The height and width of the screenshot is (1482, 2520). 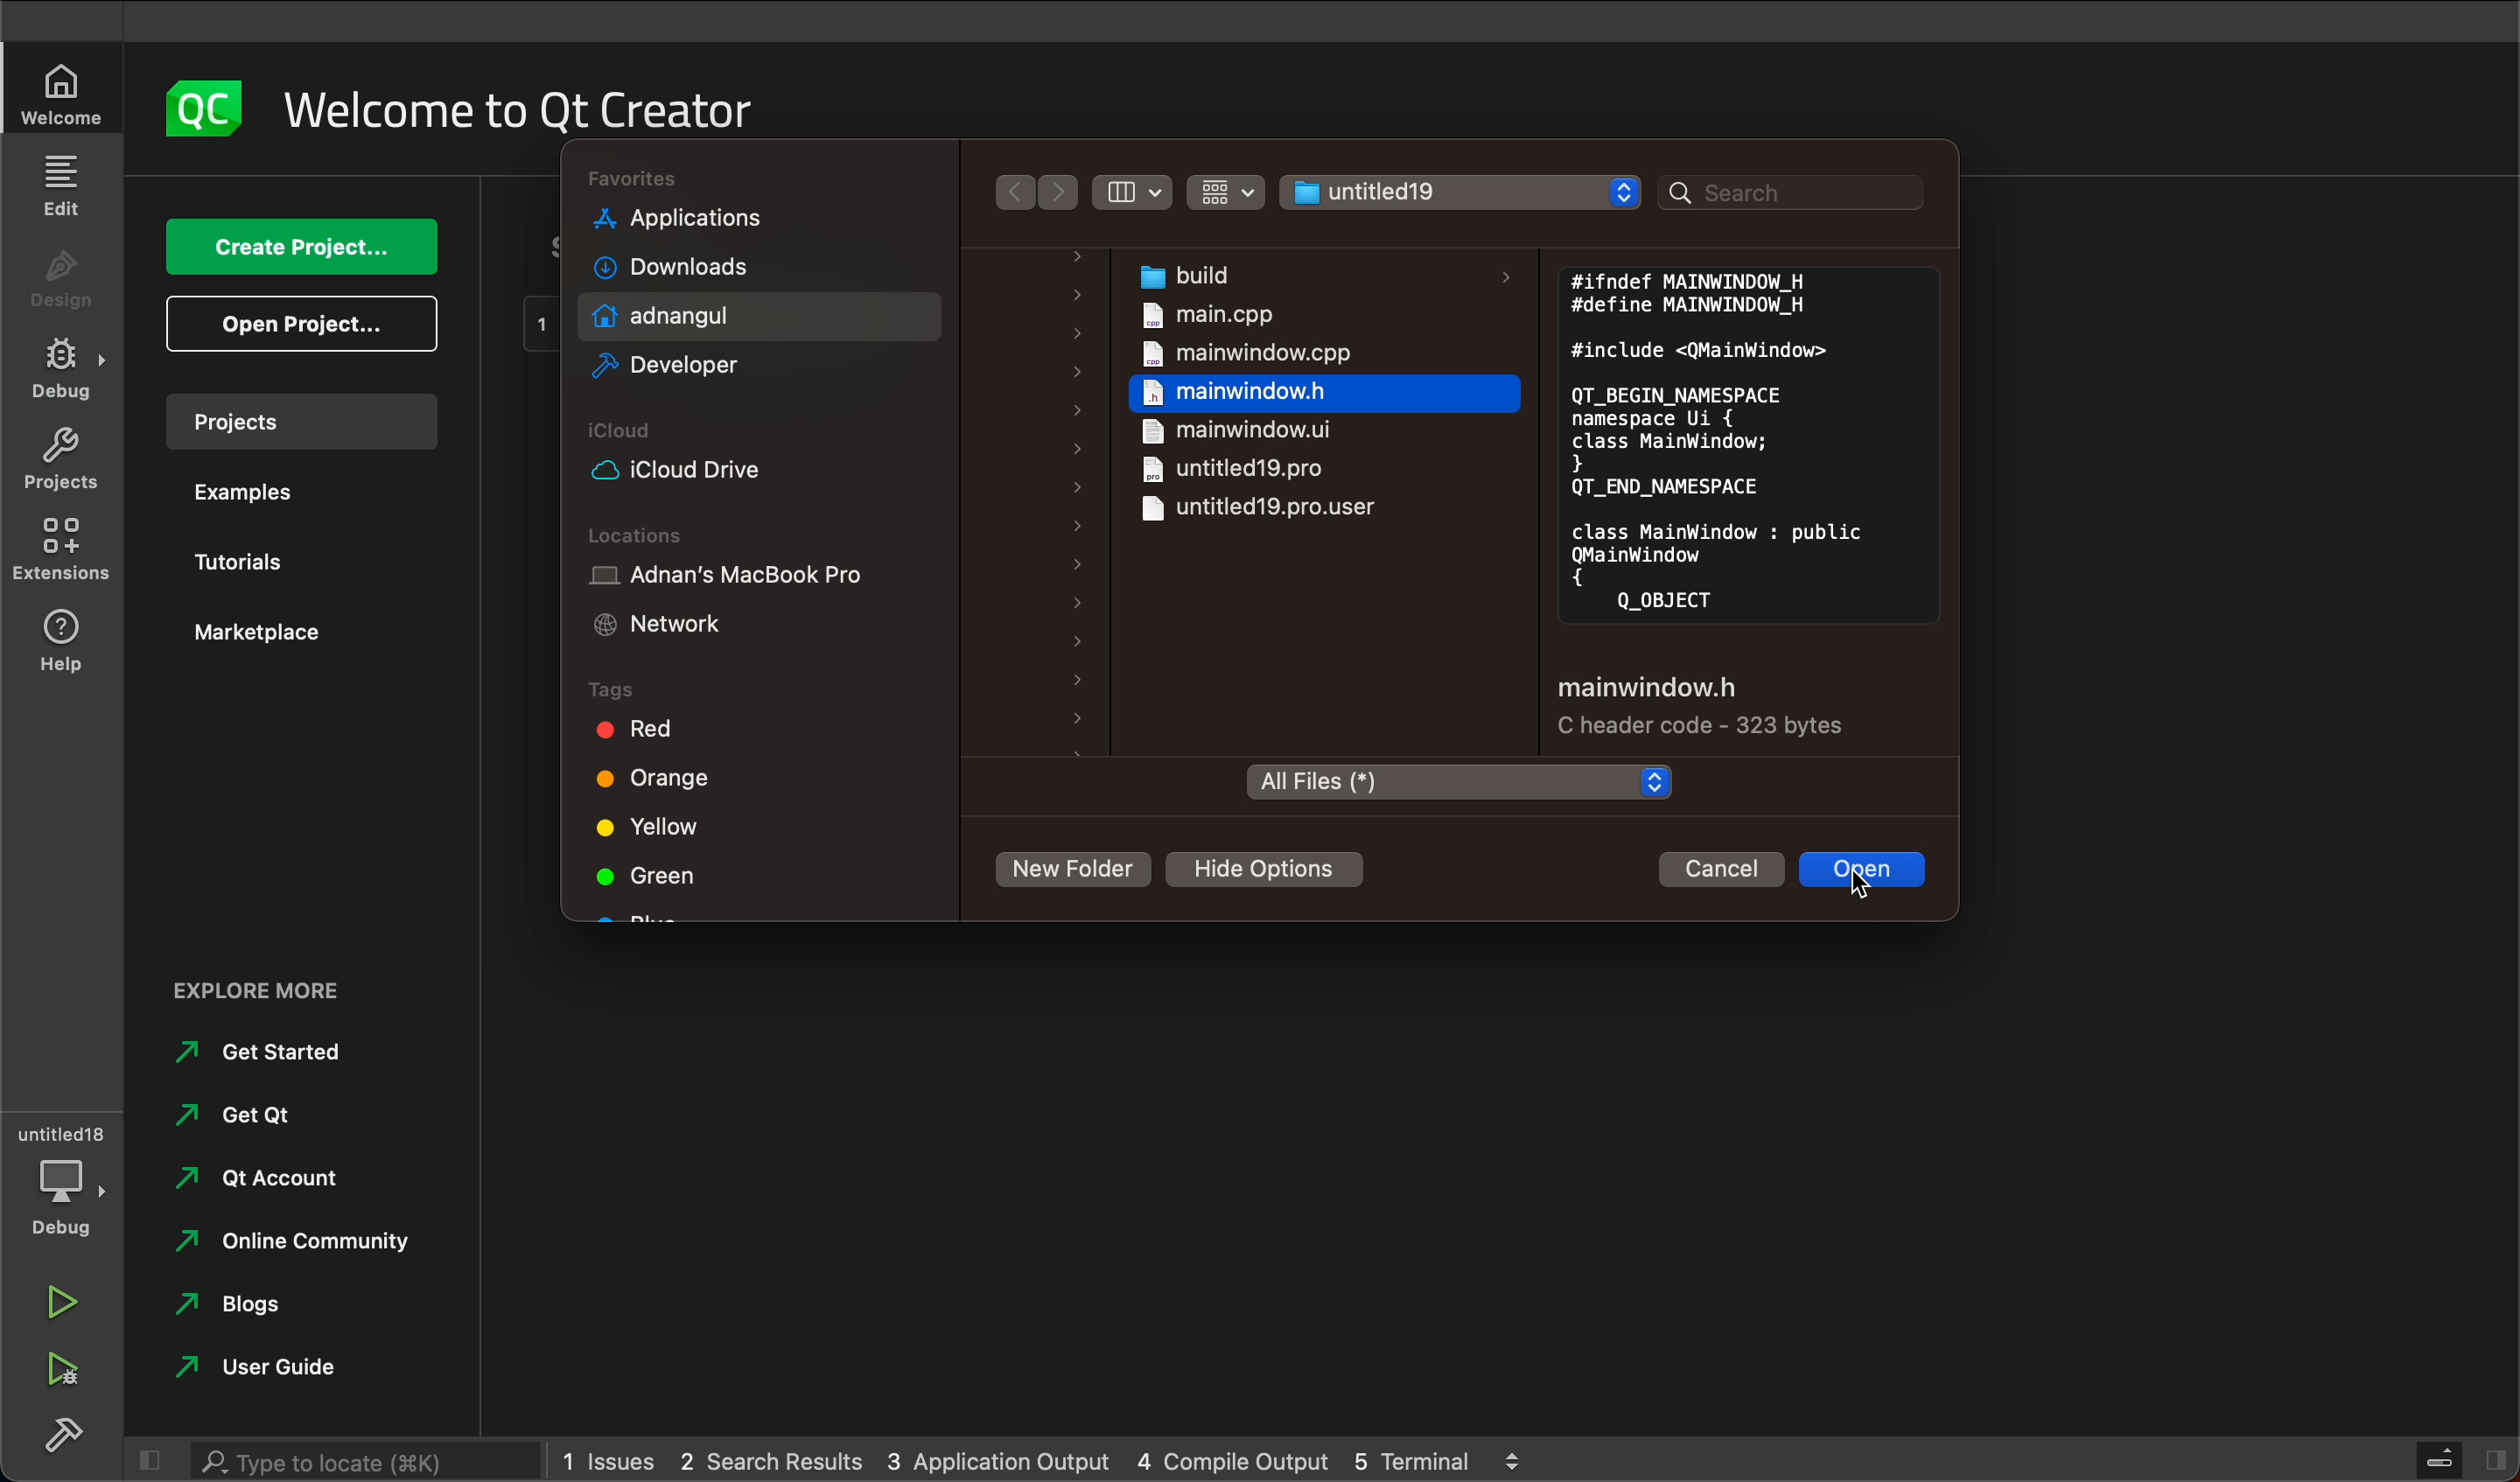 I want to click on logo, so click(x=210, y=106).